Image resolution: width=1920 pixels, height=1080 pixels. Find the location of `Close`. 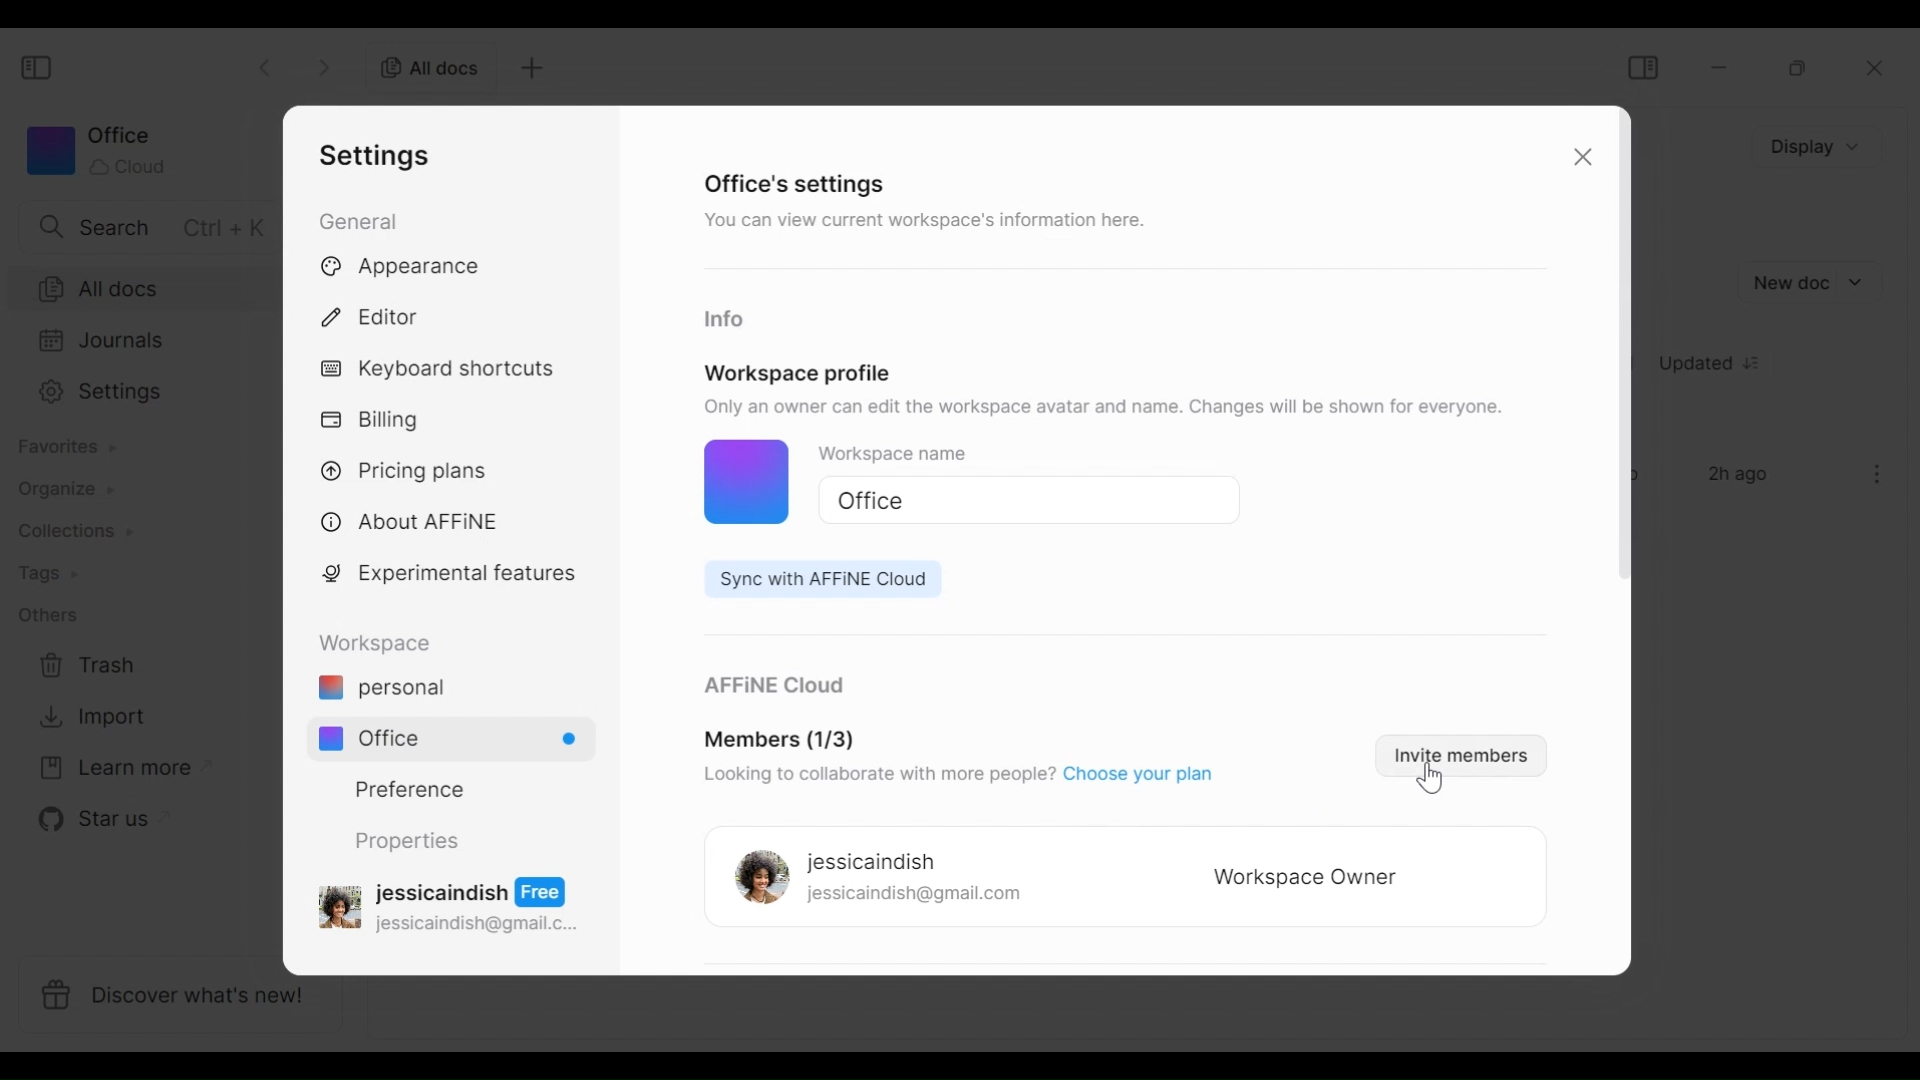

Close is located at coordinates (1579, 160).